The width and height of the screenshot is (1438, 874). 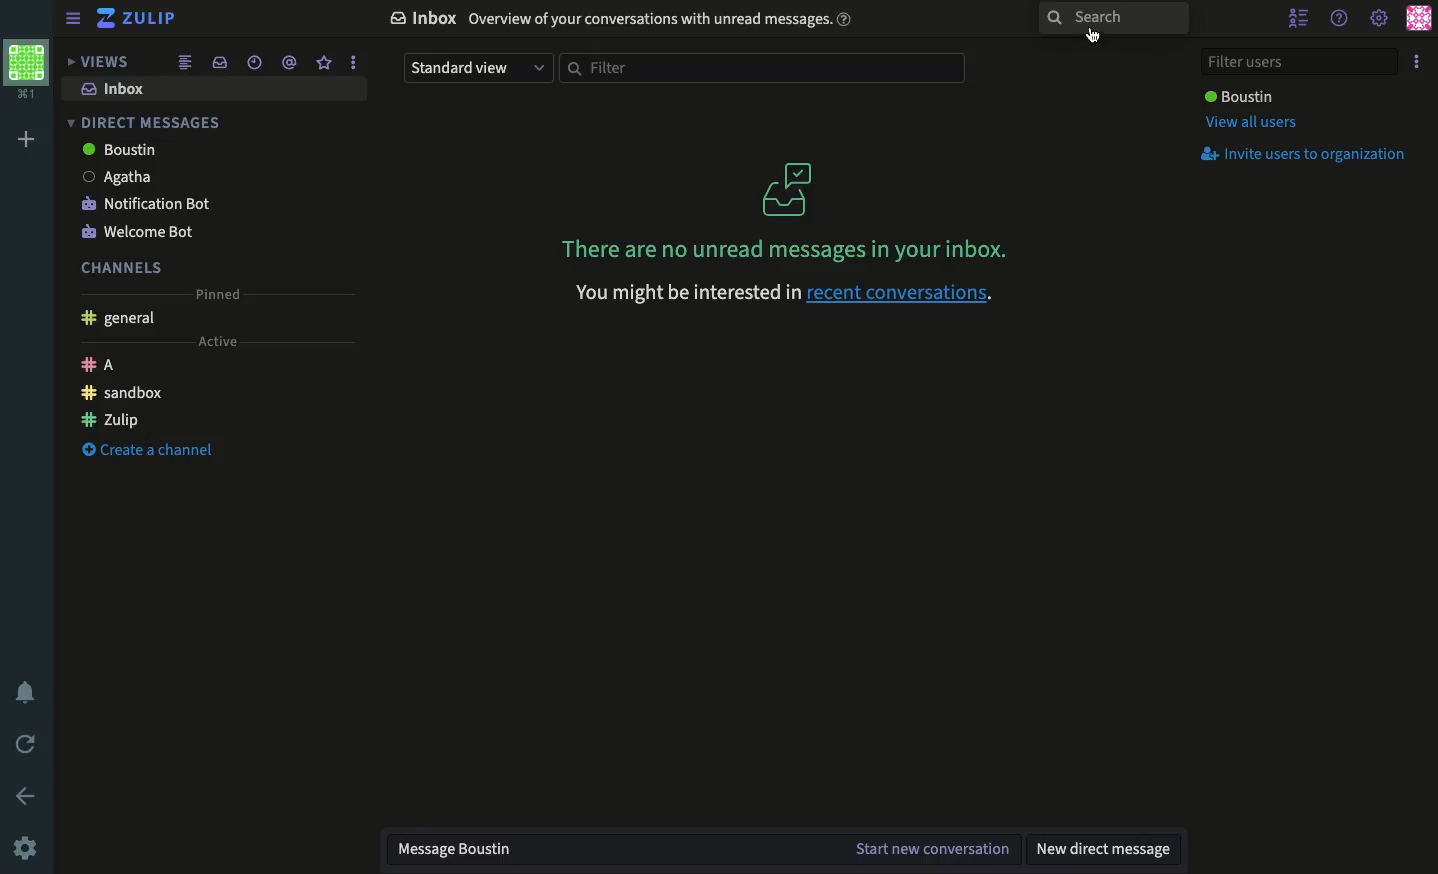 What do you see at coordinates (141, 234) in the screenshot?
I see `Welcome bot` at bounding box center [141, 234].